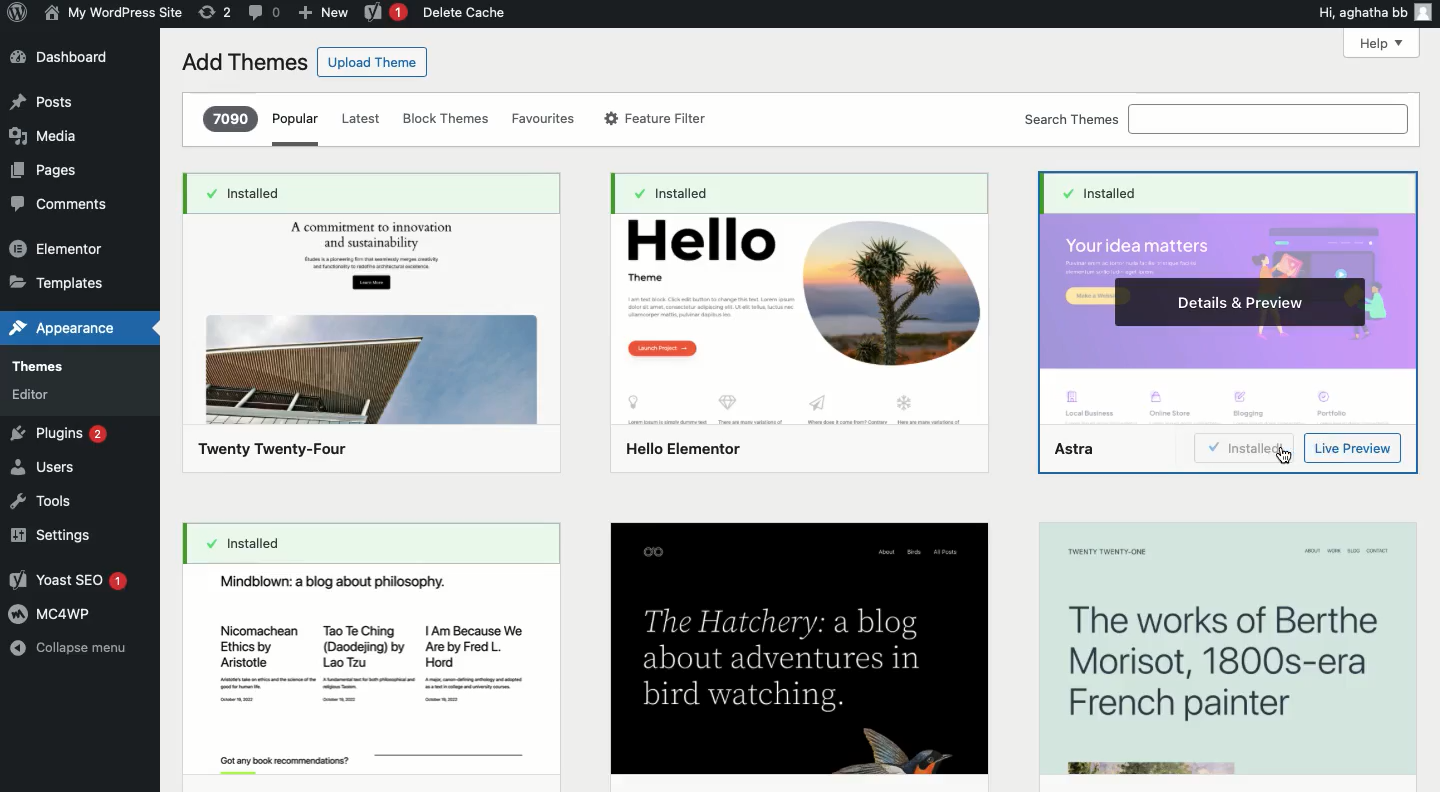  What do you see at coordinates (64, 57) in the screenshot?
I see `Dashboard` at bounding box center [64, 57].